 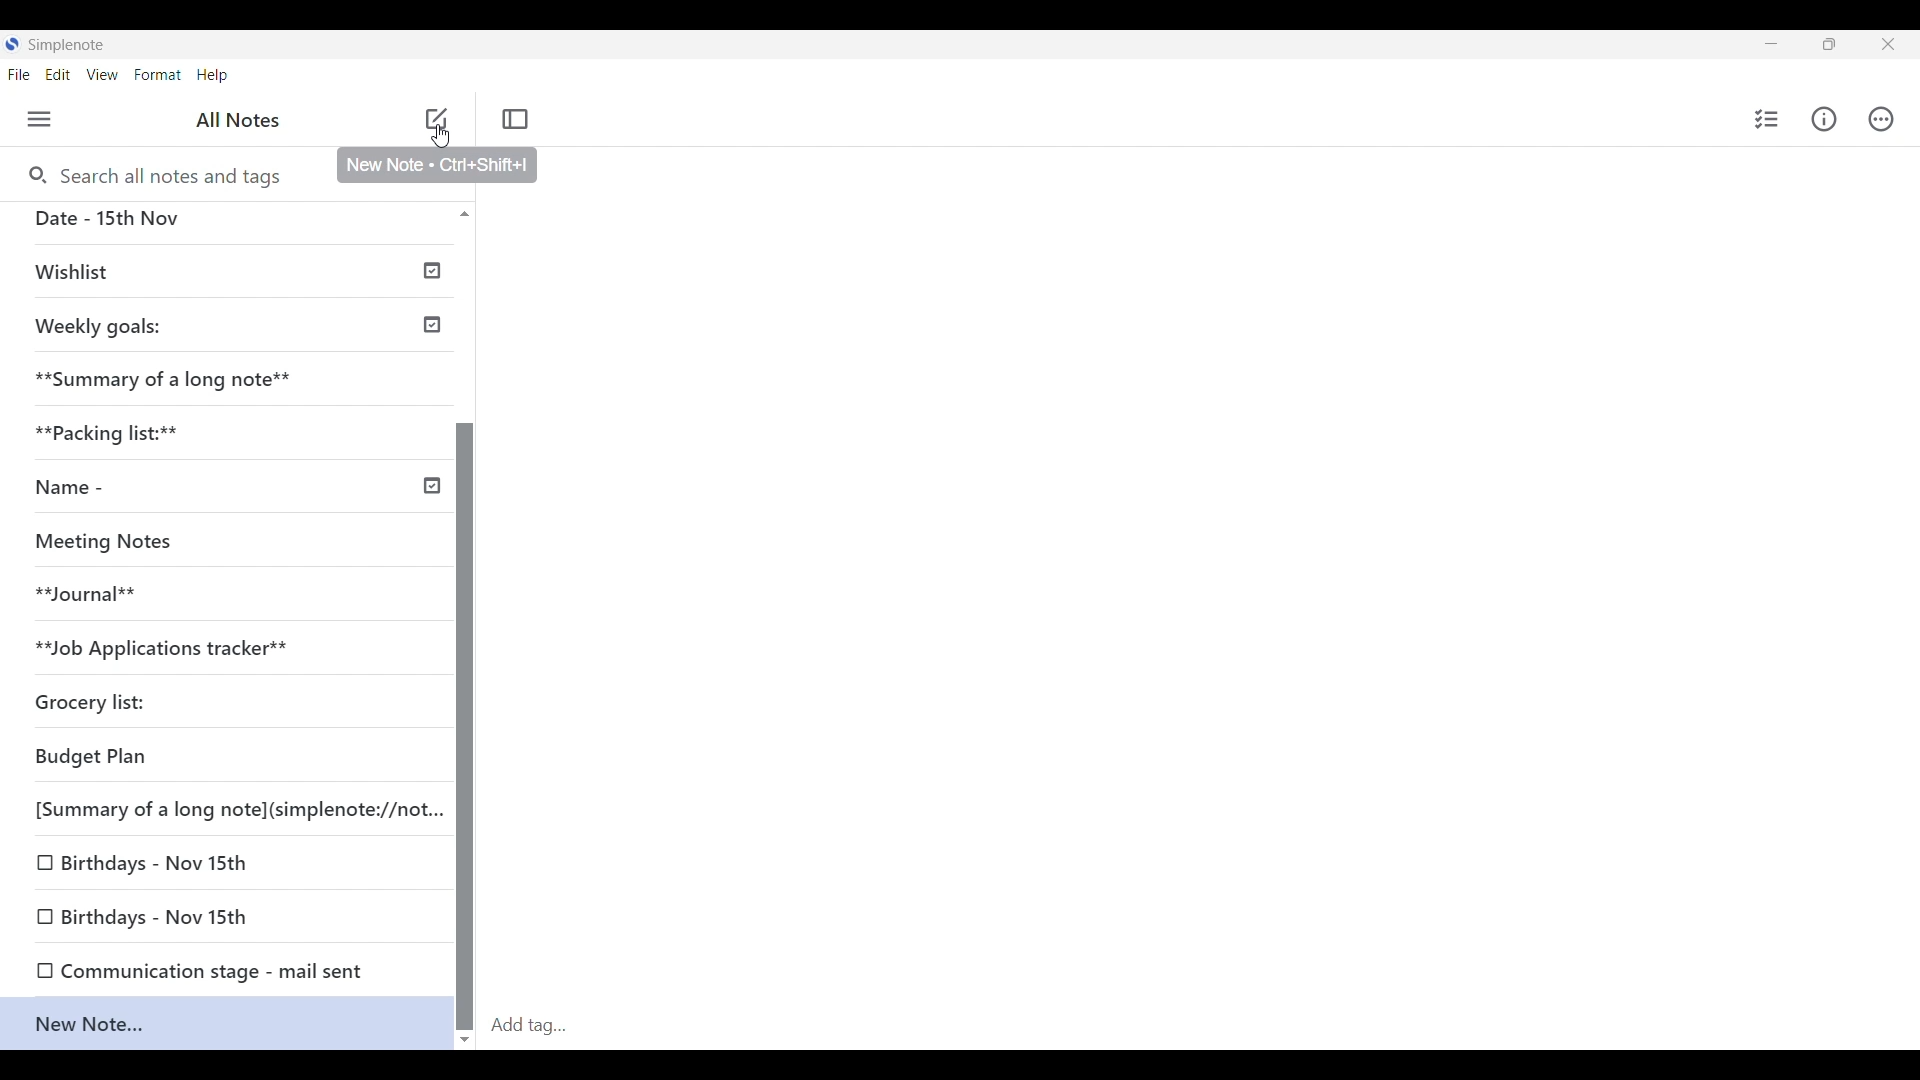 What do you see at coordinates (66, 488) in the screenshot?
I see `Name -` at bounding box center [66, 488].